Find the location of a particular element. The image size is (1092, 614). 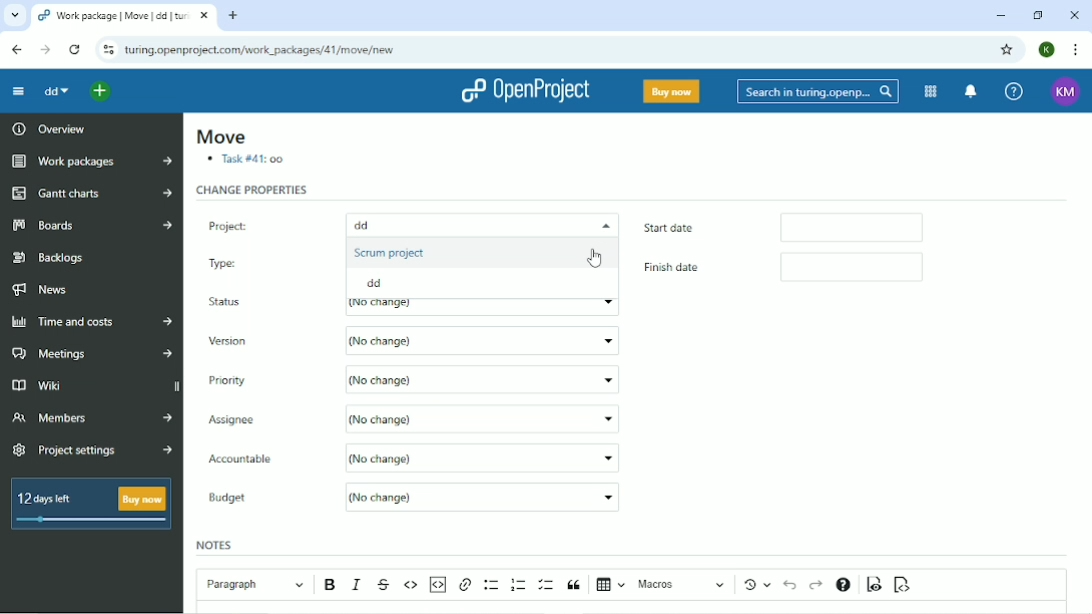

Task is located at coordinates (247, 160).